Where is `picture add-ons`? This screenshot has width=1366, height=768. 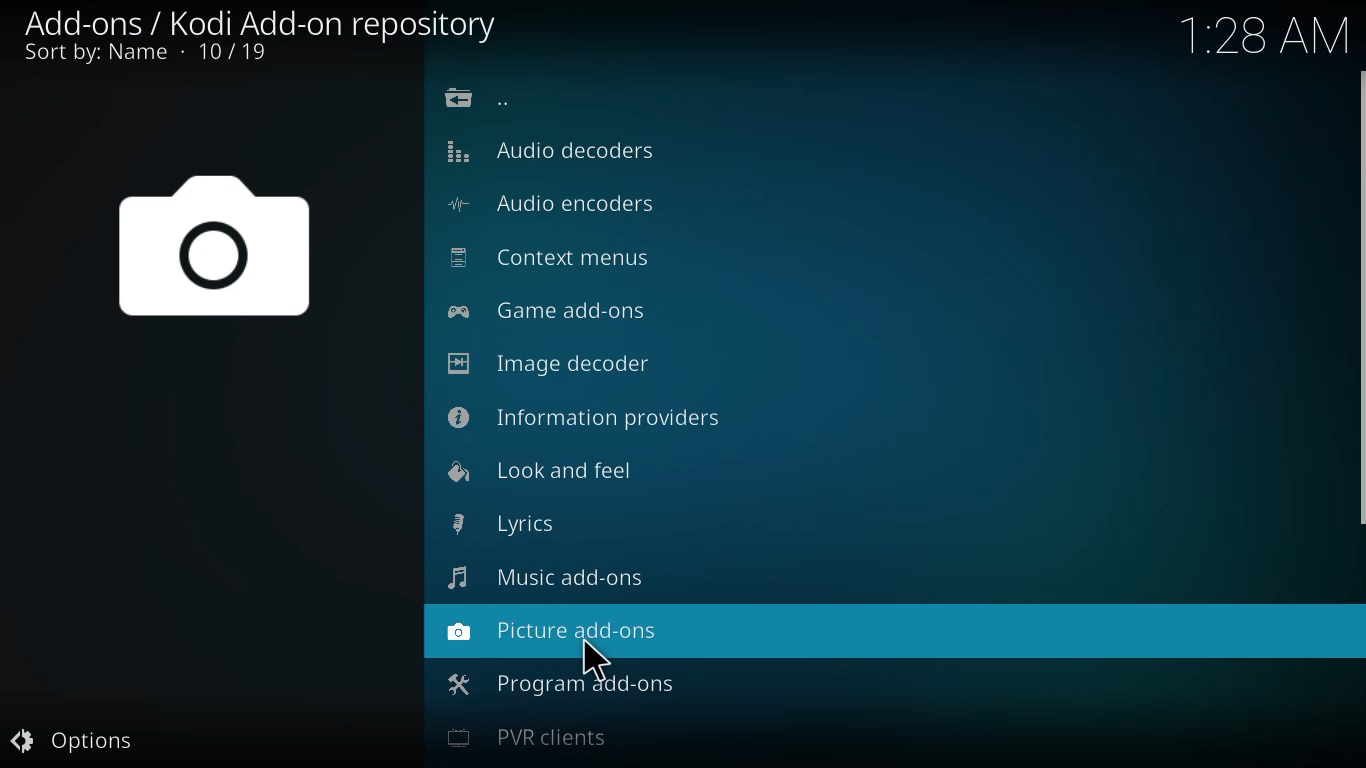
picture add-ons is located at coordinates (555, 630).